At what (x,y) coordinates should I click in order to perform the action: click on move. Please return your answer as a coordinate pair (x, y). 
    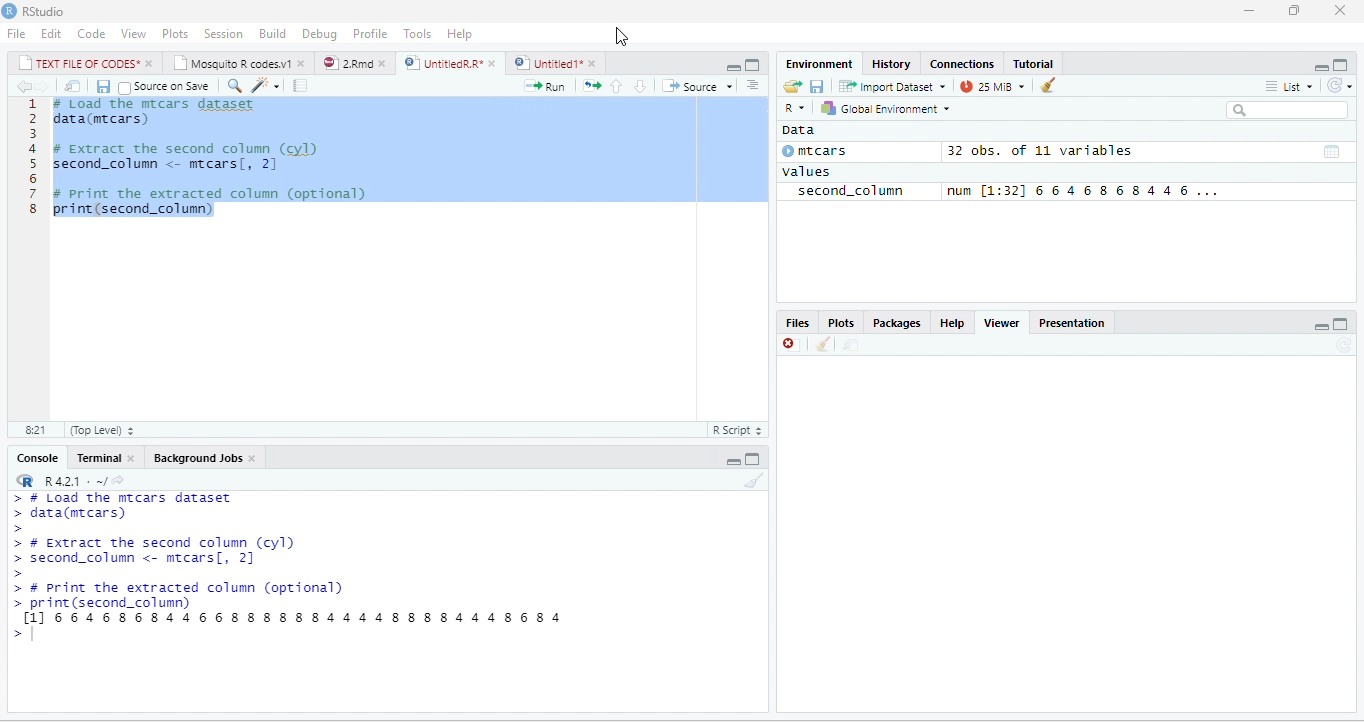
    Looking at the image, I should click on (73, 86).